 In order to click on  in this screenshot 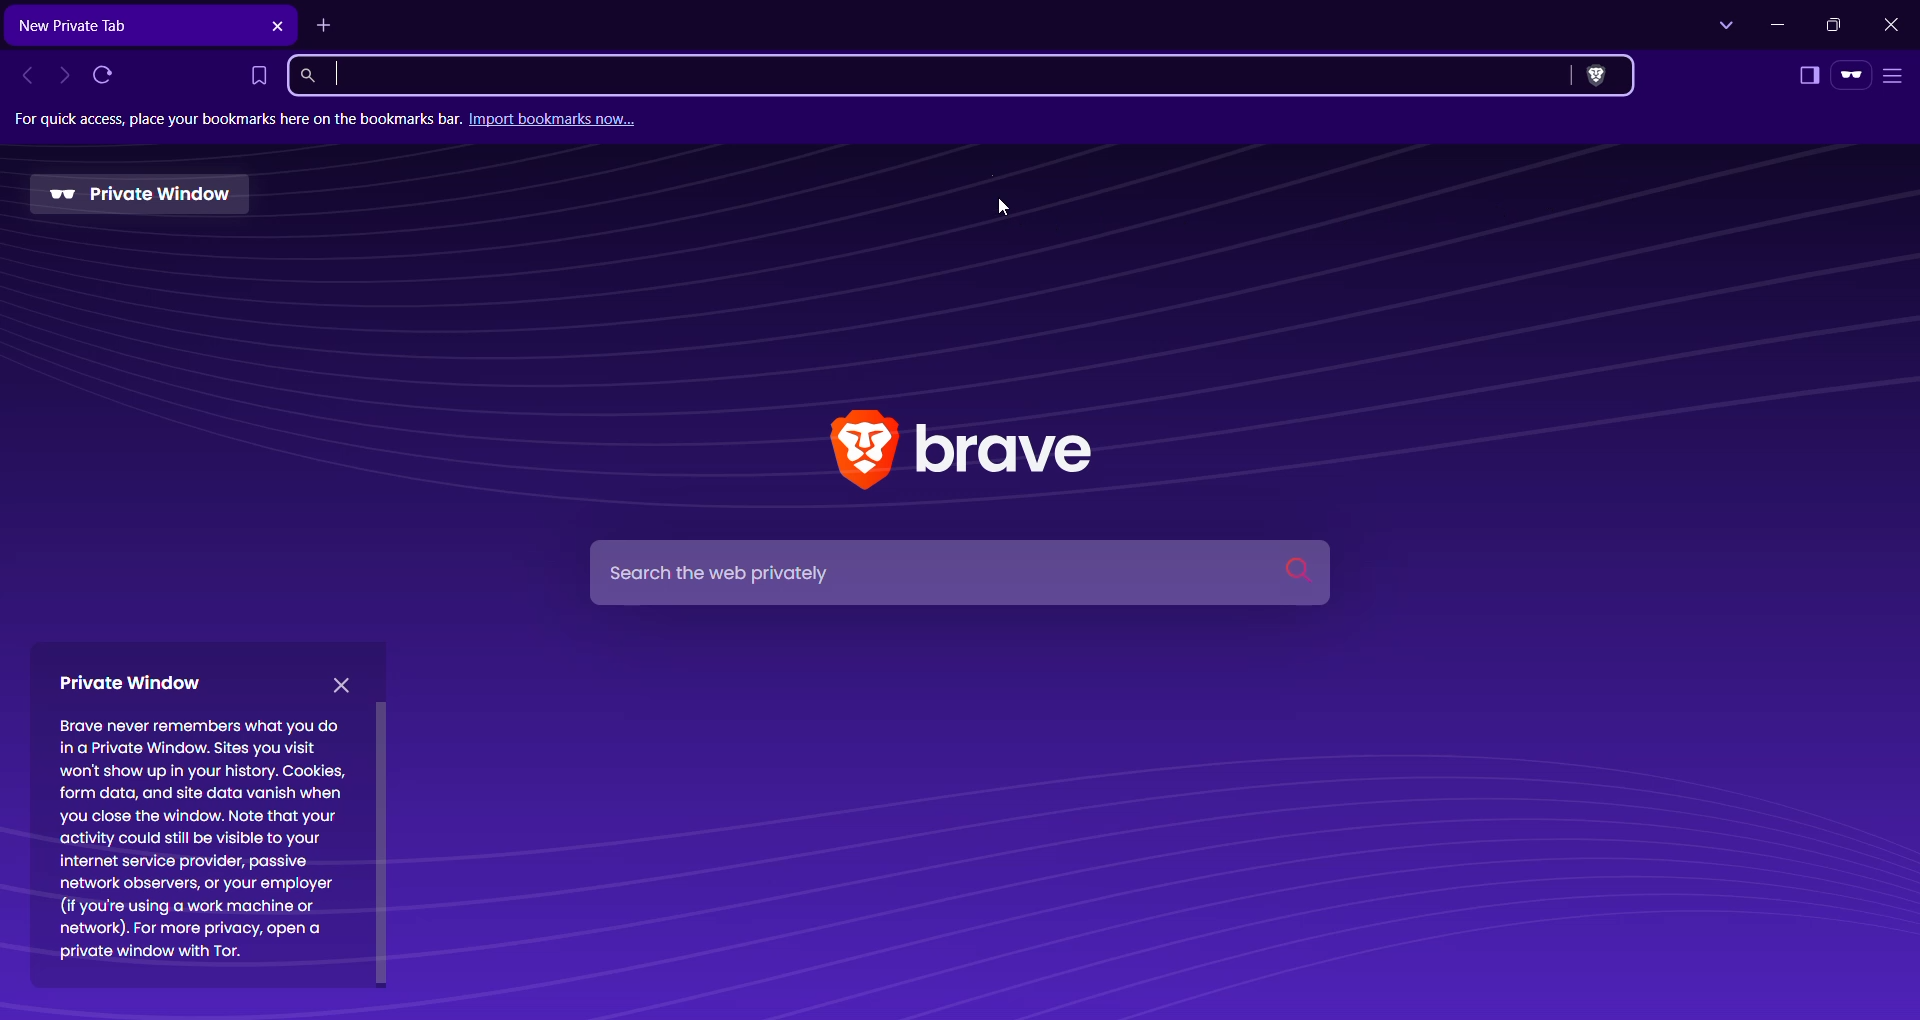, I will do `click(96, 26)`.